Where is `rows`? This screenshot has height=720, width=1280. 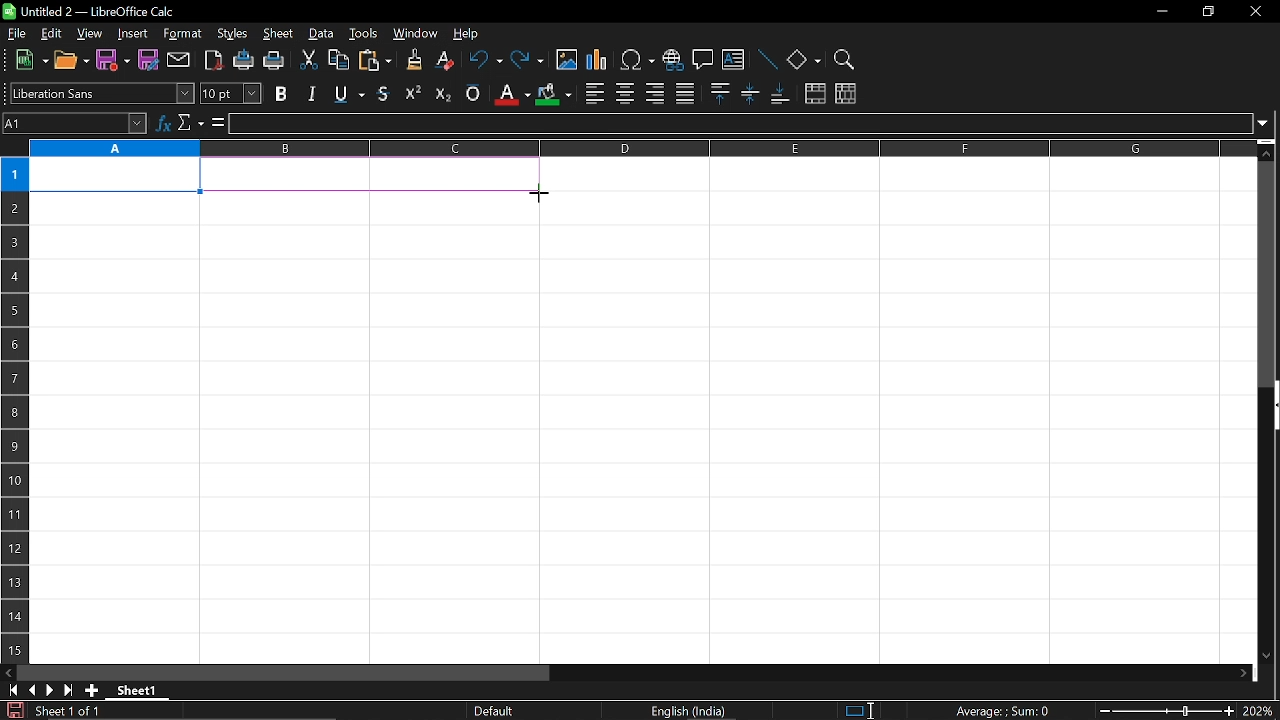 rows is located at coordinates (12, 387).